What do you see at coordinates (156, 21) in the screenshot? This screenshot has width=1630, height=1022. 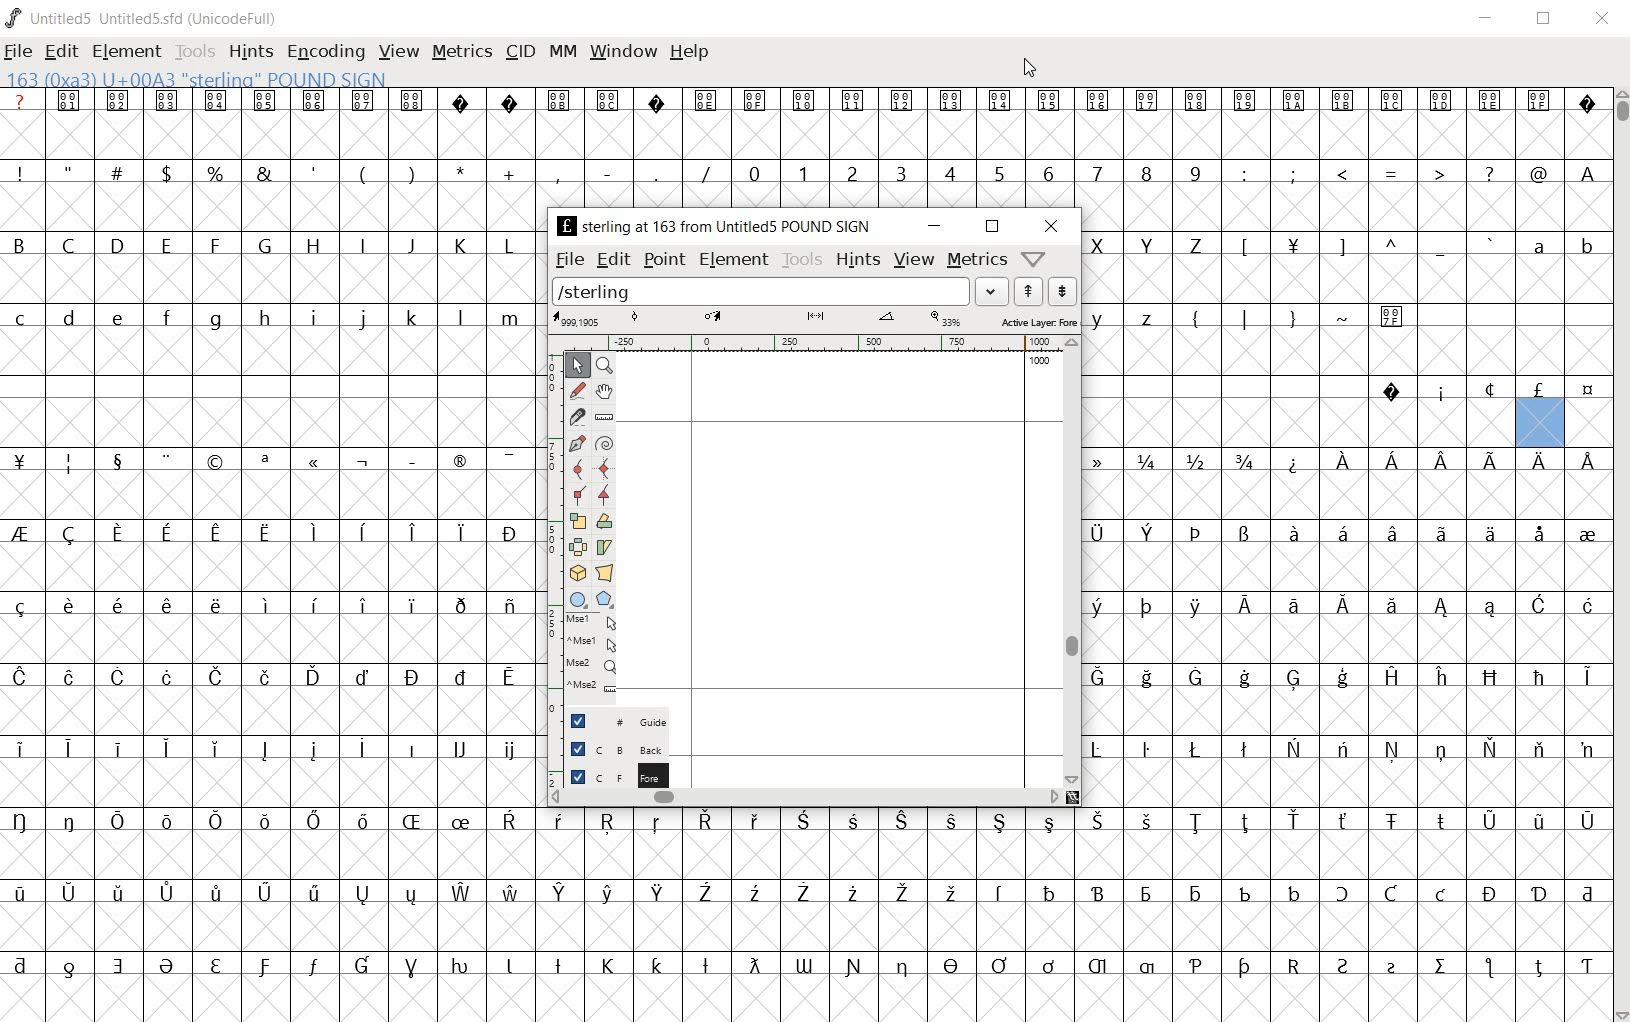 I see `Untitled5 Untitled5.sfd (UnicodeFull)` at bounding box center [156, 21].